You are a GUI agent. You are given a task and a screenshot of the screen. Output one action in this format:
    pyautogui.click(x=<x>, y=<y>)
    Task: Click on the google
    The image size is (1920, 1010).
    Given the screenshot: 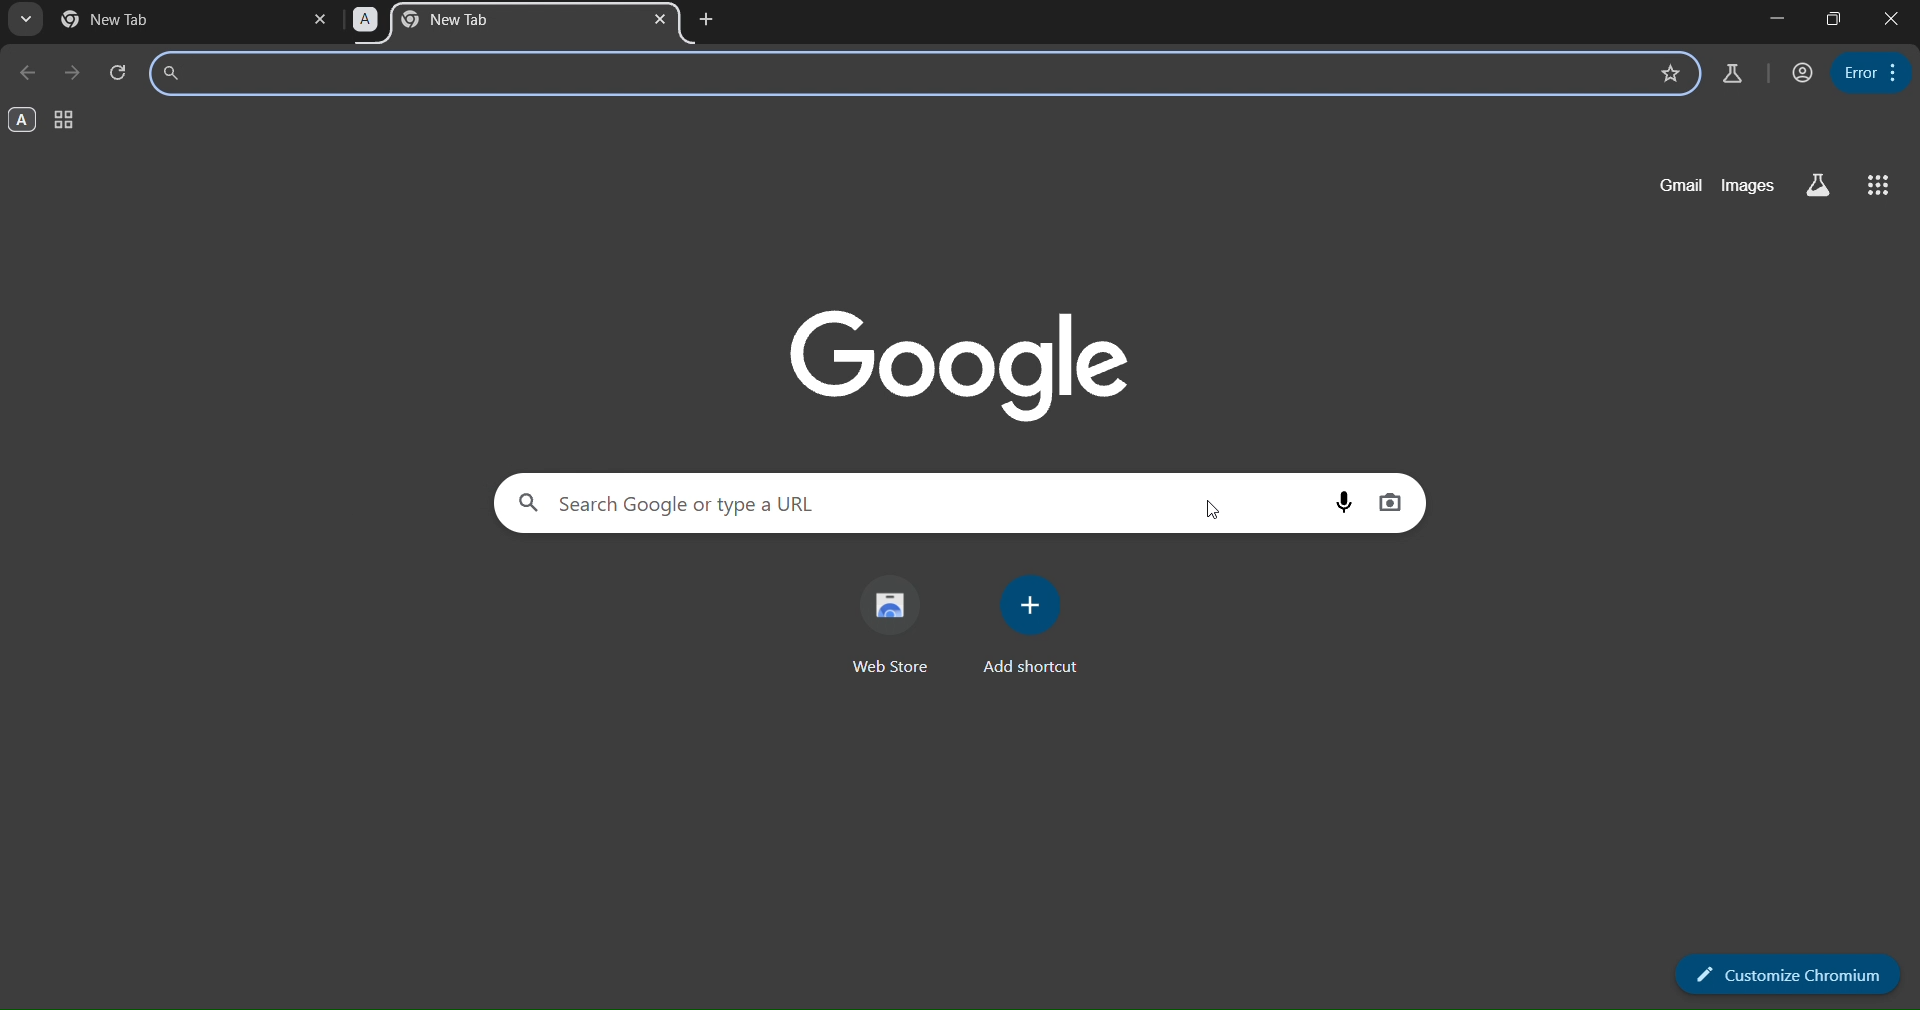 What is the action you would take?
    pyautogui.click(x=962, y=362)
    